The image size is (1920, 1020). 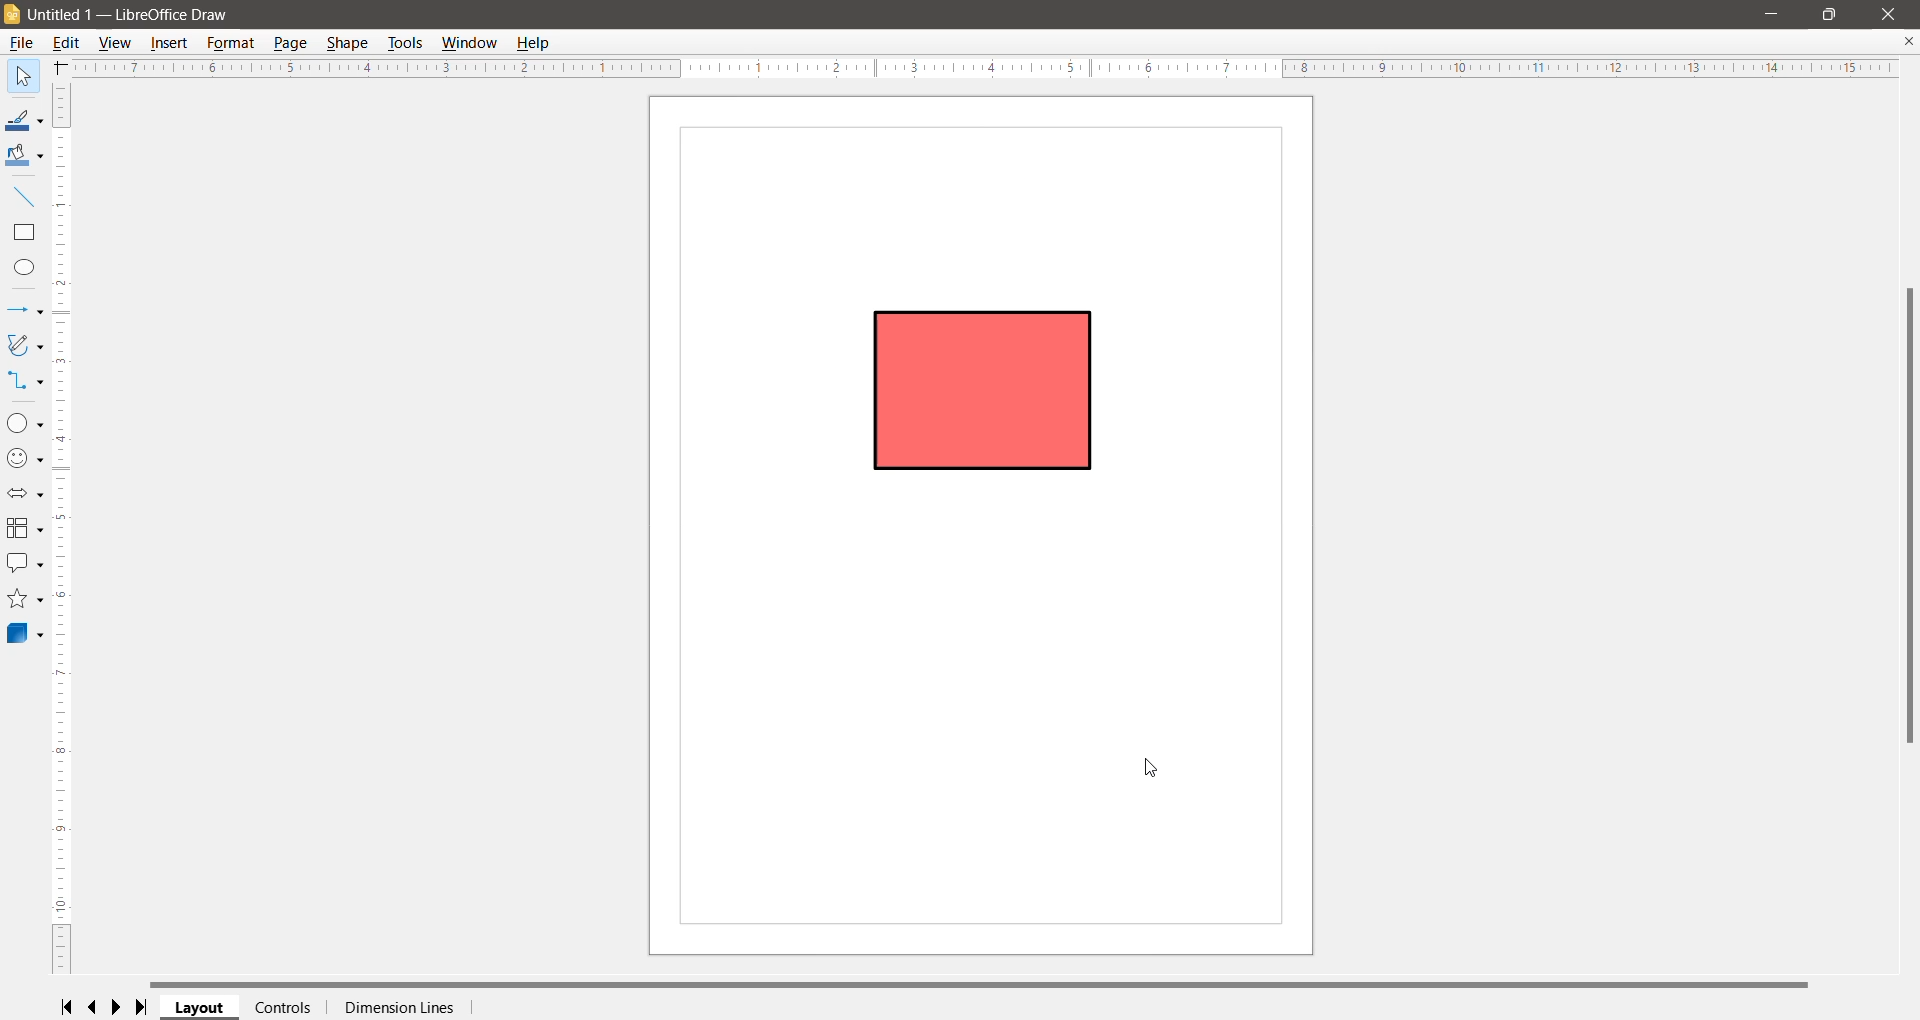 What do you see at coordinates (25, 197) in the screenshot?
I see `Insert Line` at bounding box center [25, 197].